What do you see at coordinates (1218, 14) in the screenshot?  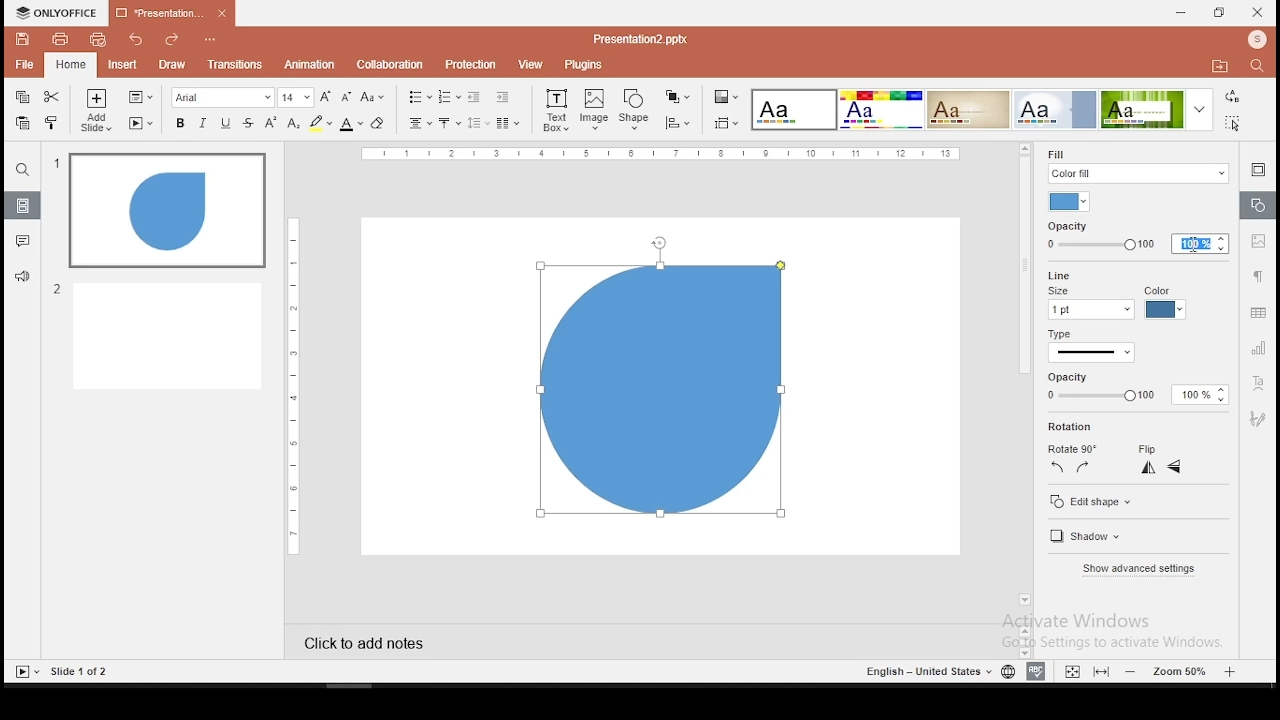 I see `restore` at bounding box center [1218, 14].